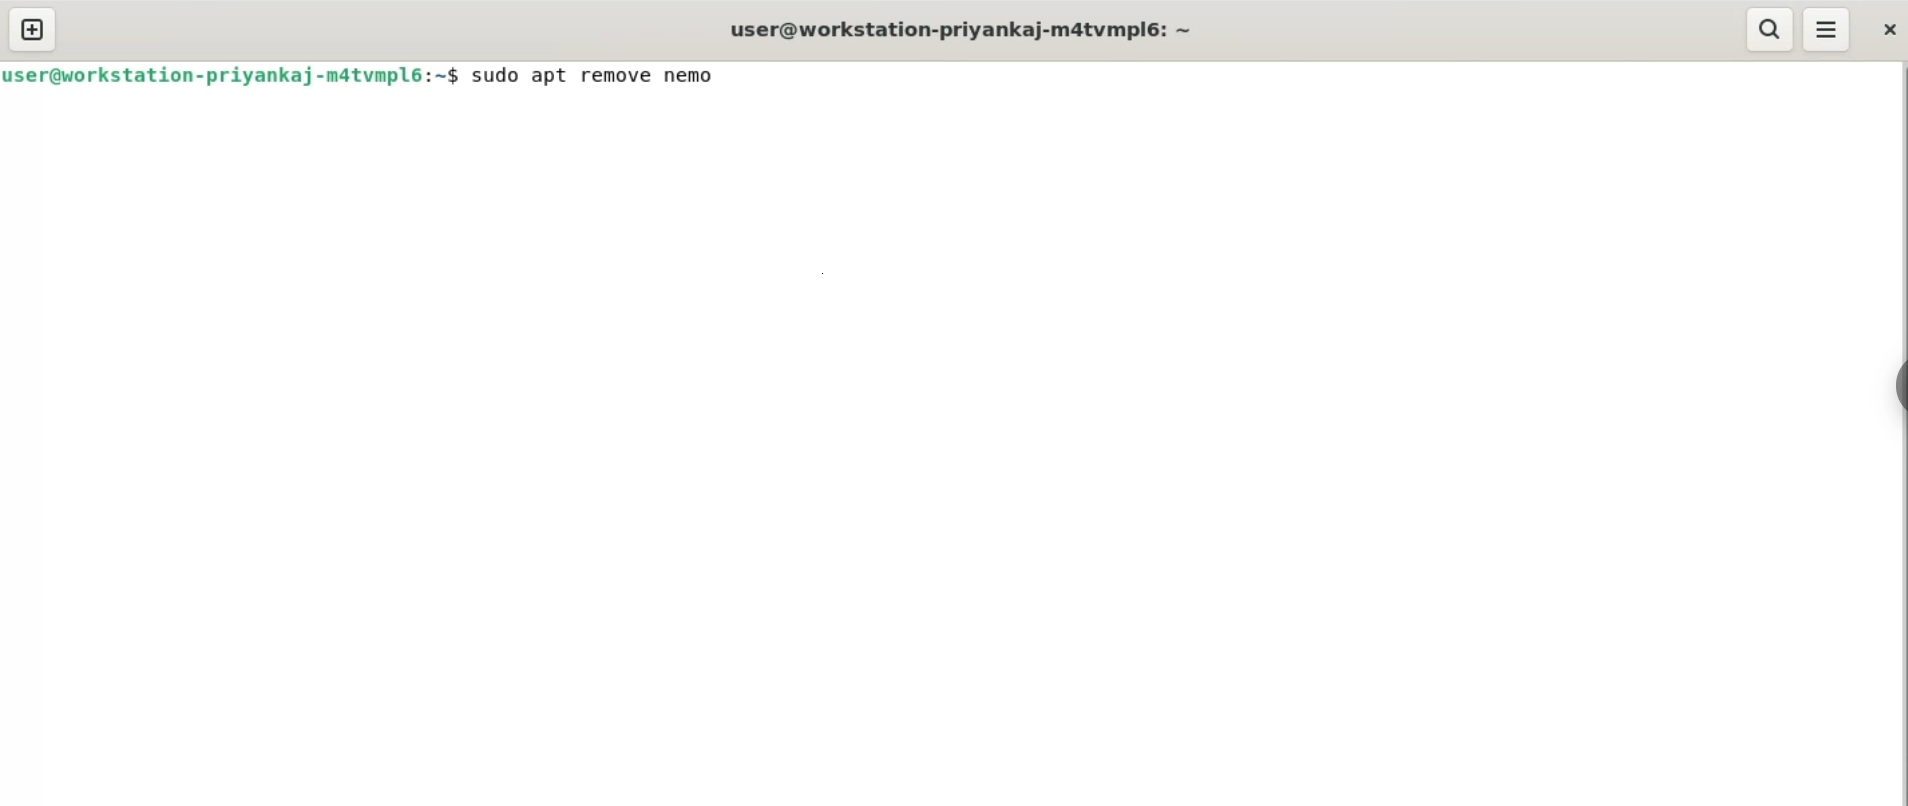  Describe the element at coordinates (1769, 28) in the screenshot. I see `search` at that location.